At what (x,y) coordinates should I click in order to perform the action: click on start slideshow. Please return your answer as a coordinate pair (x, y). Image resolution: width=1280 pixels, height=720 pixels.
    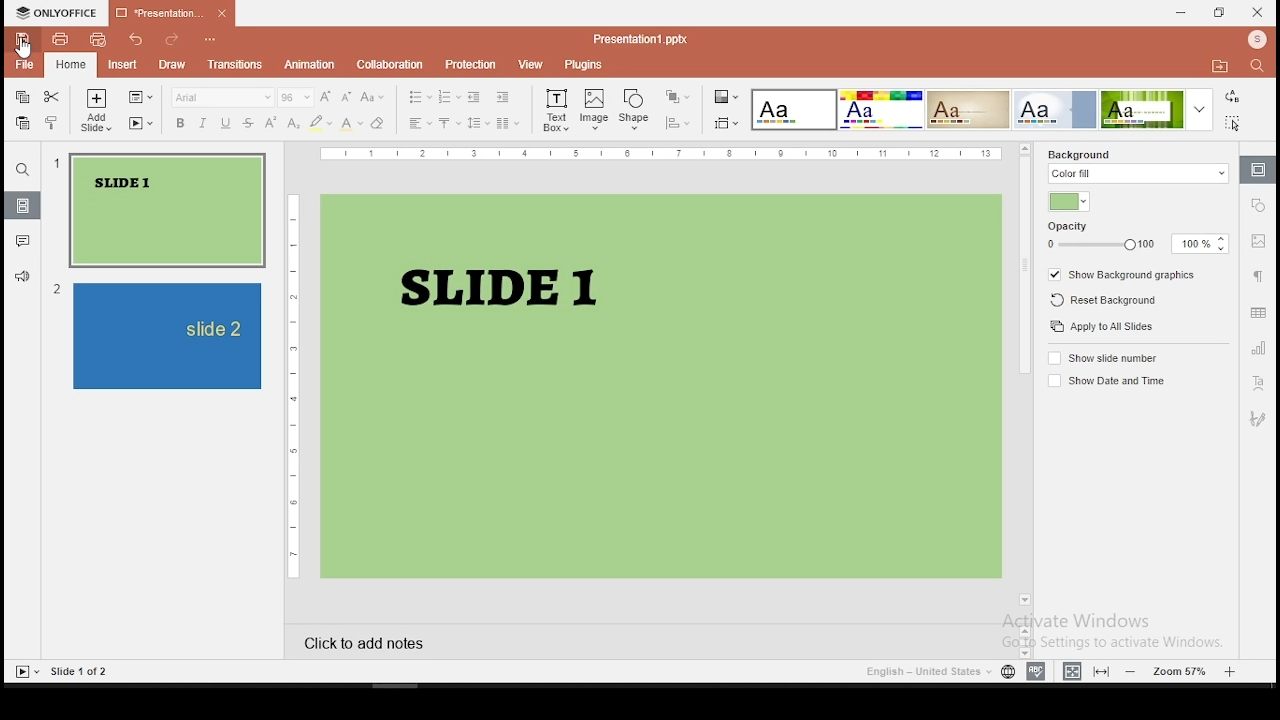
    Looking at the image, I should click on (141, 122).